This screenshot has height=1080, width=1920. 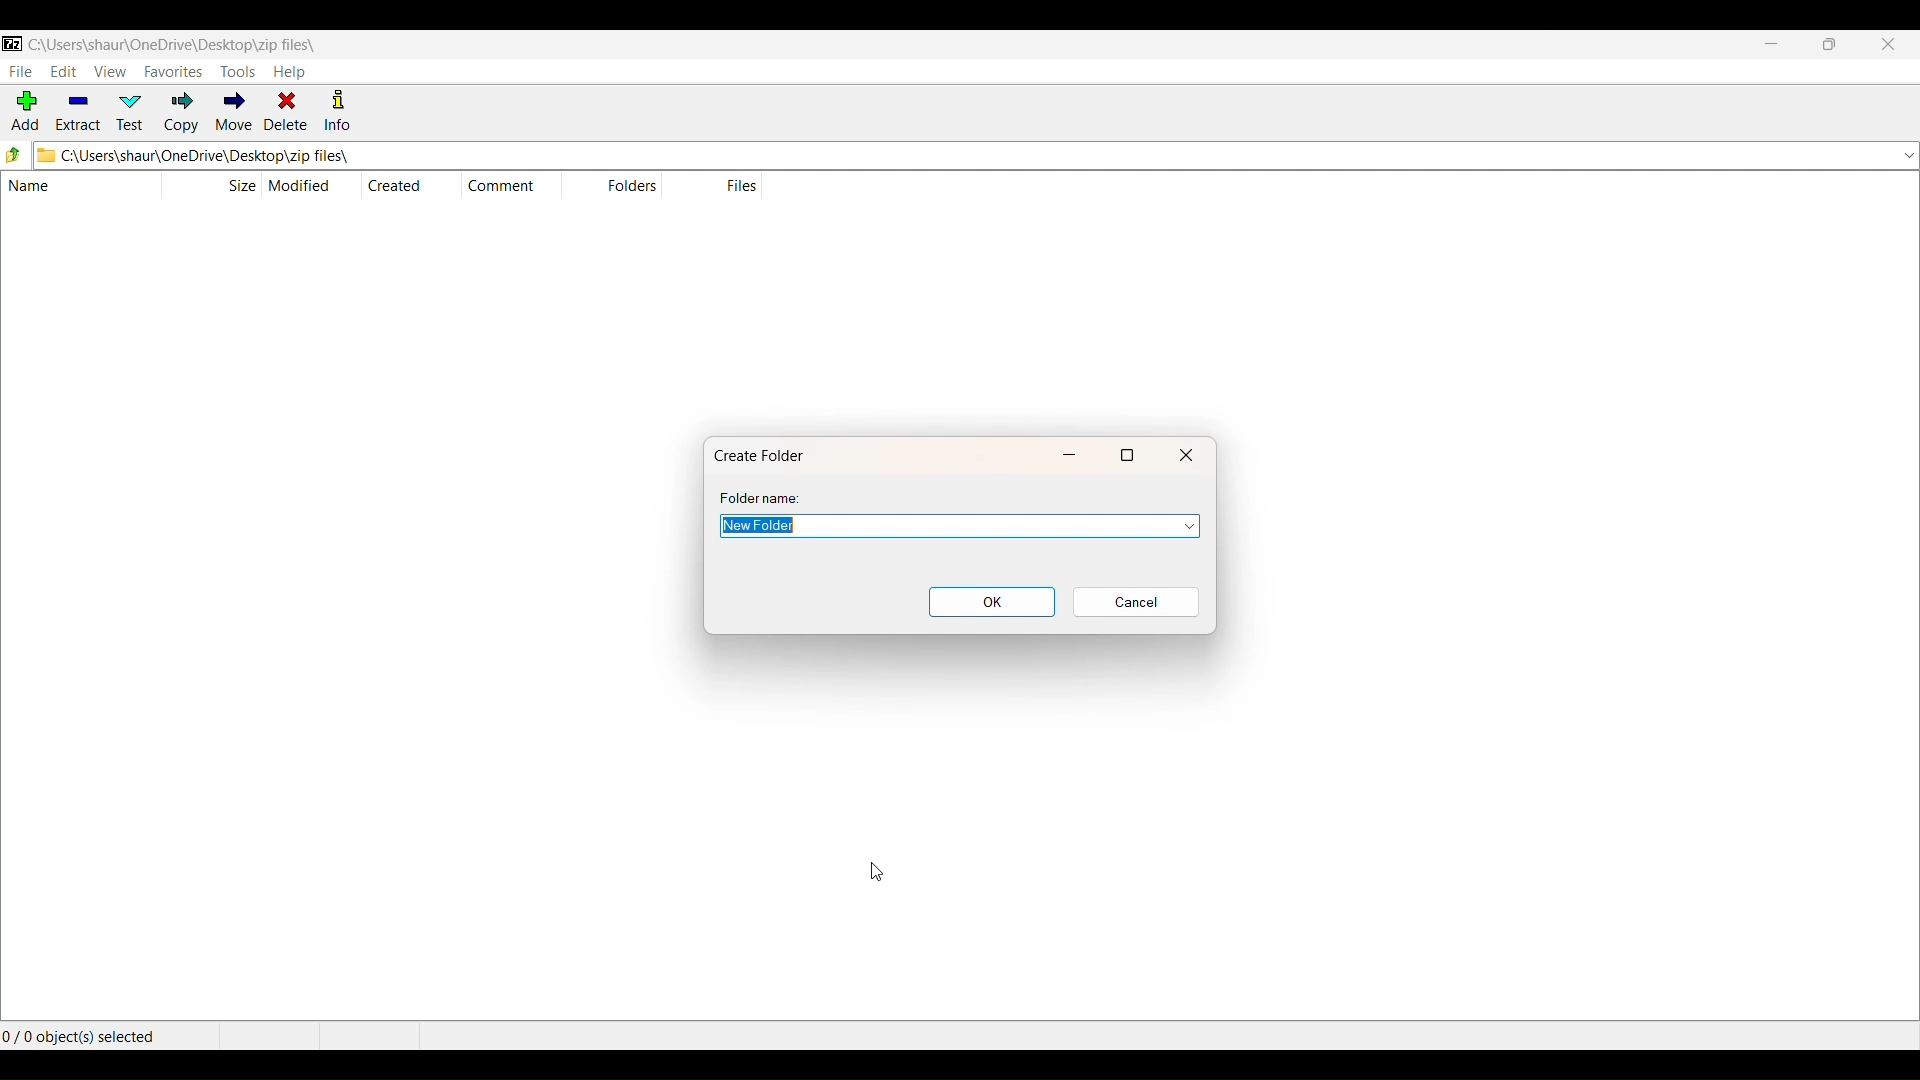 I want to click on FAVORITES, so click(x=172, y=70).